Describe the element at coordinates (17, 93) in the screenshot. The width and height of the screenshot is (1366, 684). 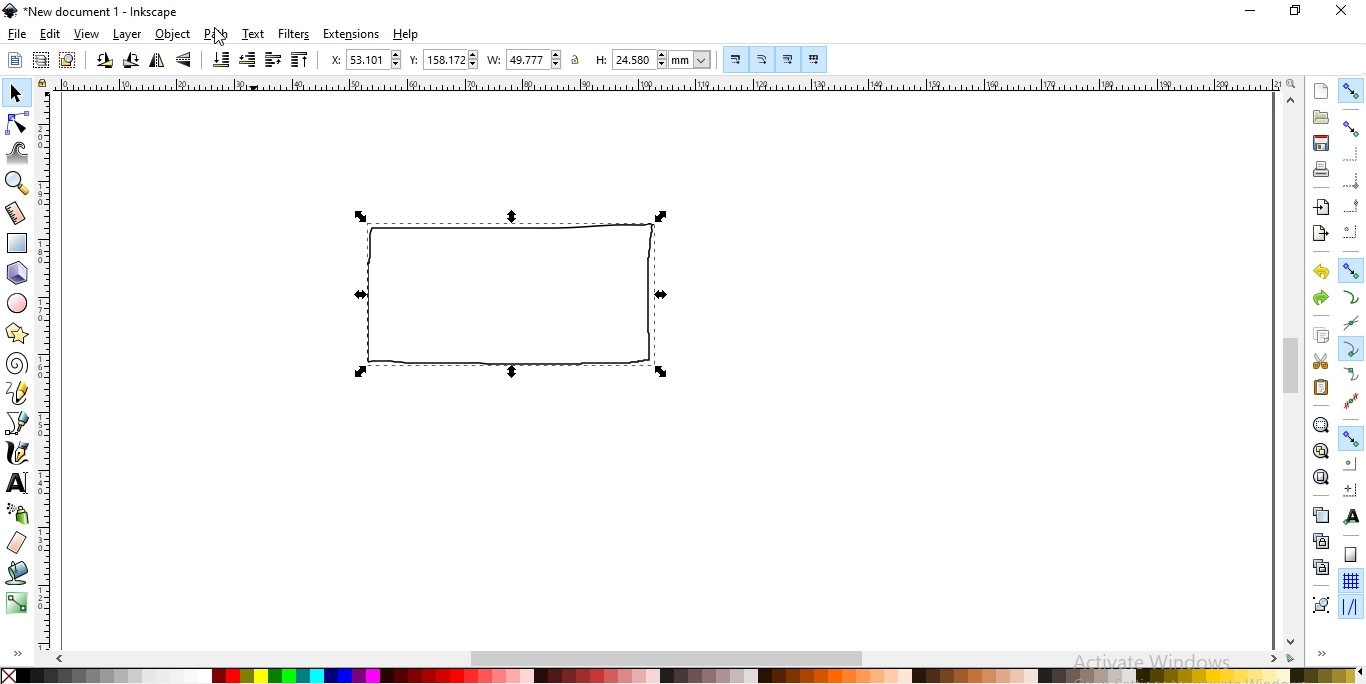
I see `select and transform objects` at that location.